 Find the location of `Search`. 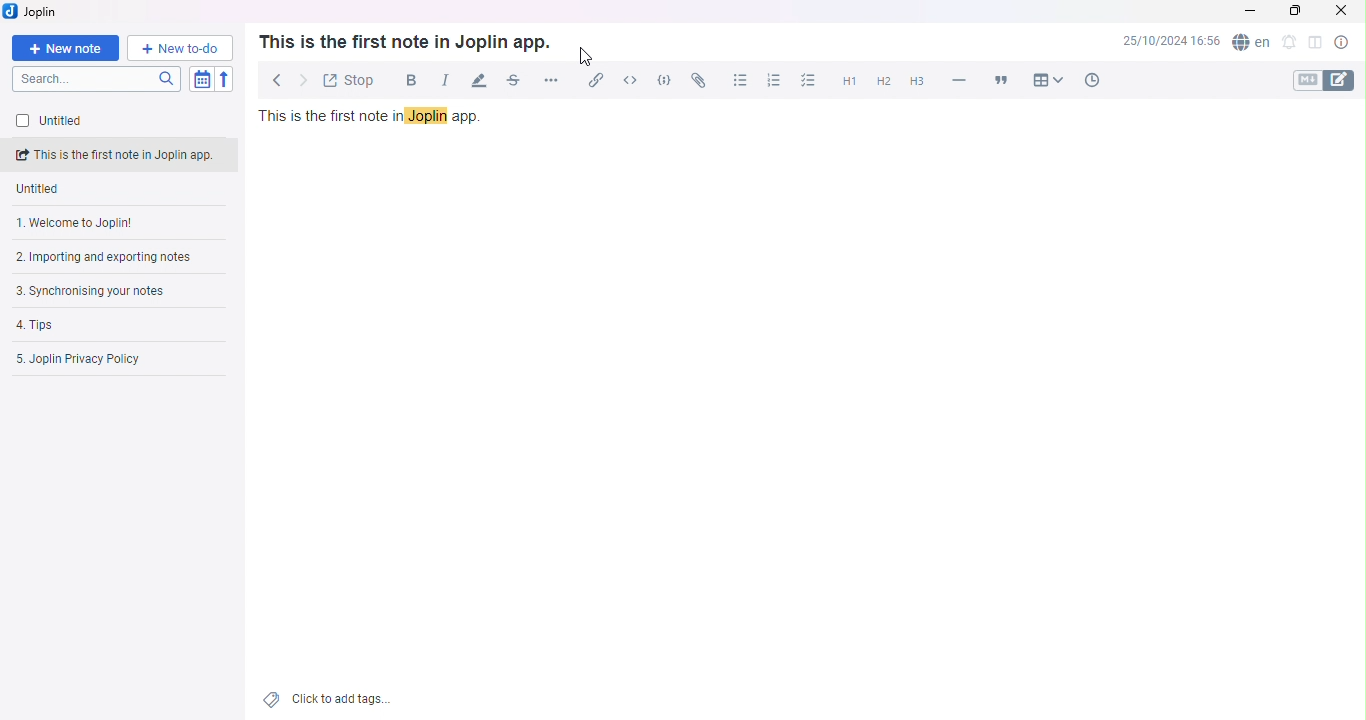

Search is located at coordinates (100, 79).